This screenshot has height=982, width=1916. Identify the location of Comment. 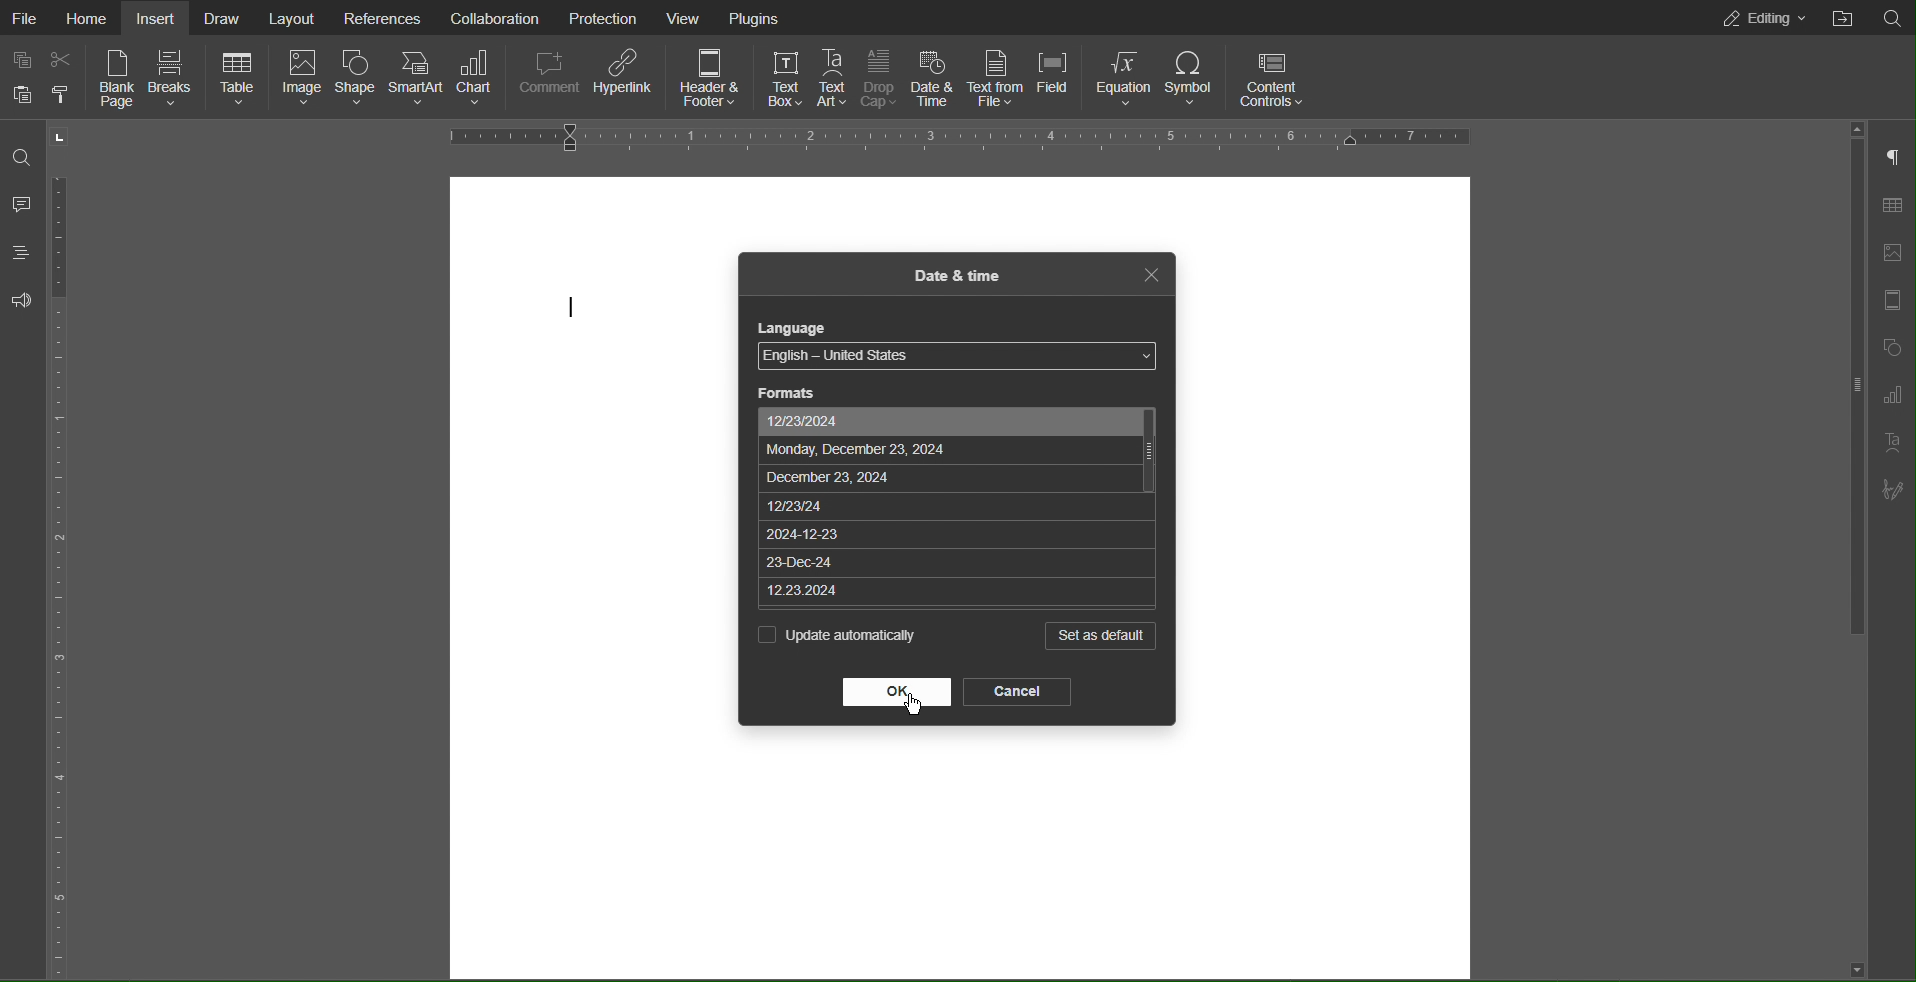
(23, 203).